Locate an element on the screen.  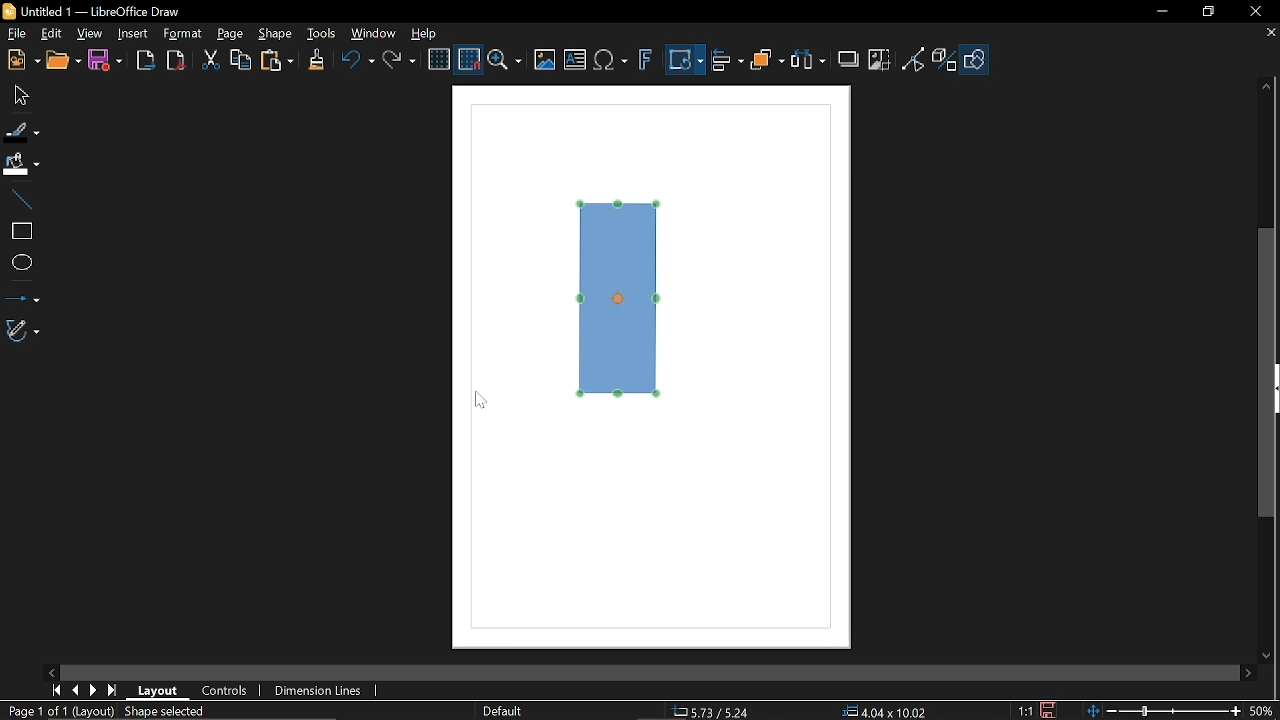
Layout is located at coordinates (158, 689).